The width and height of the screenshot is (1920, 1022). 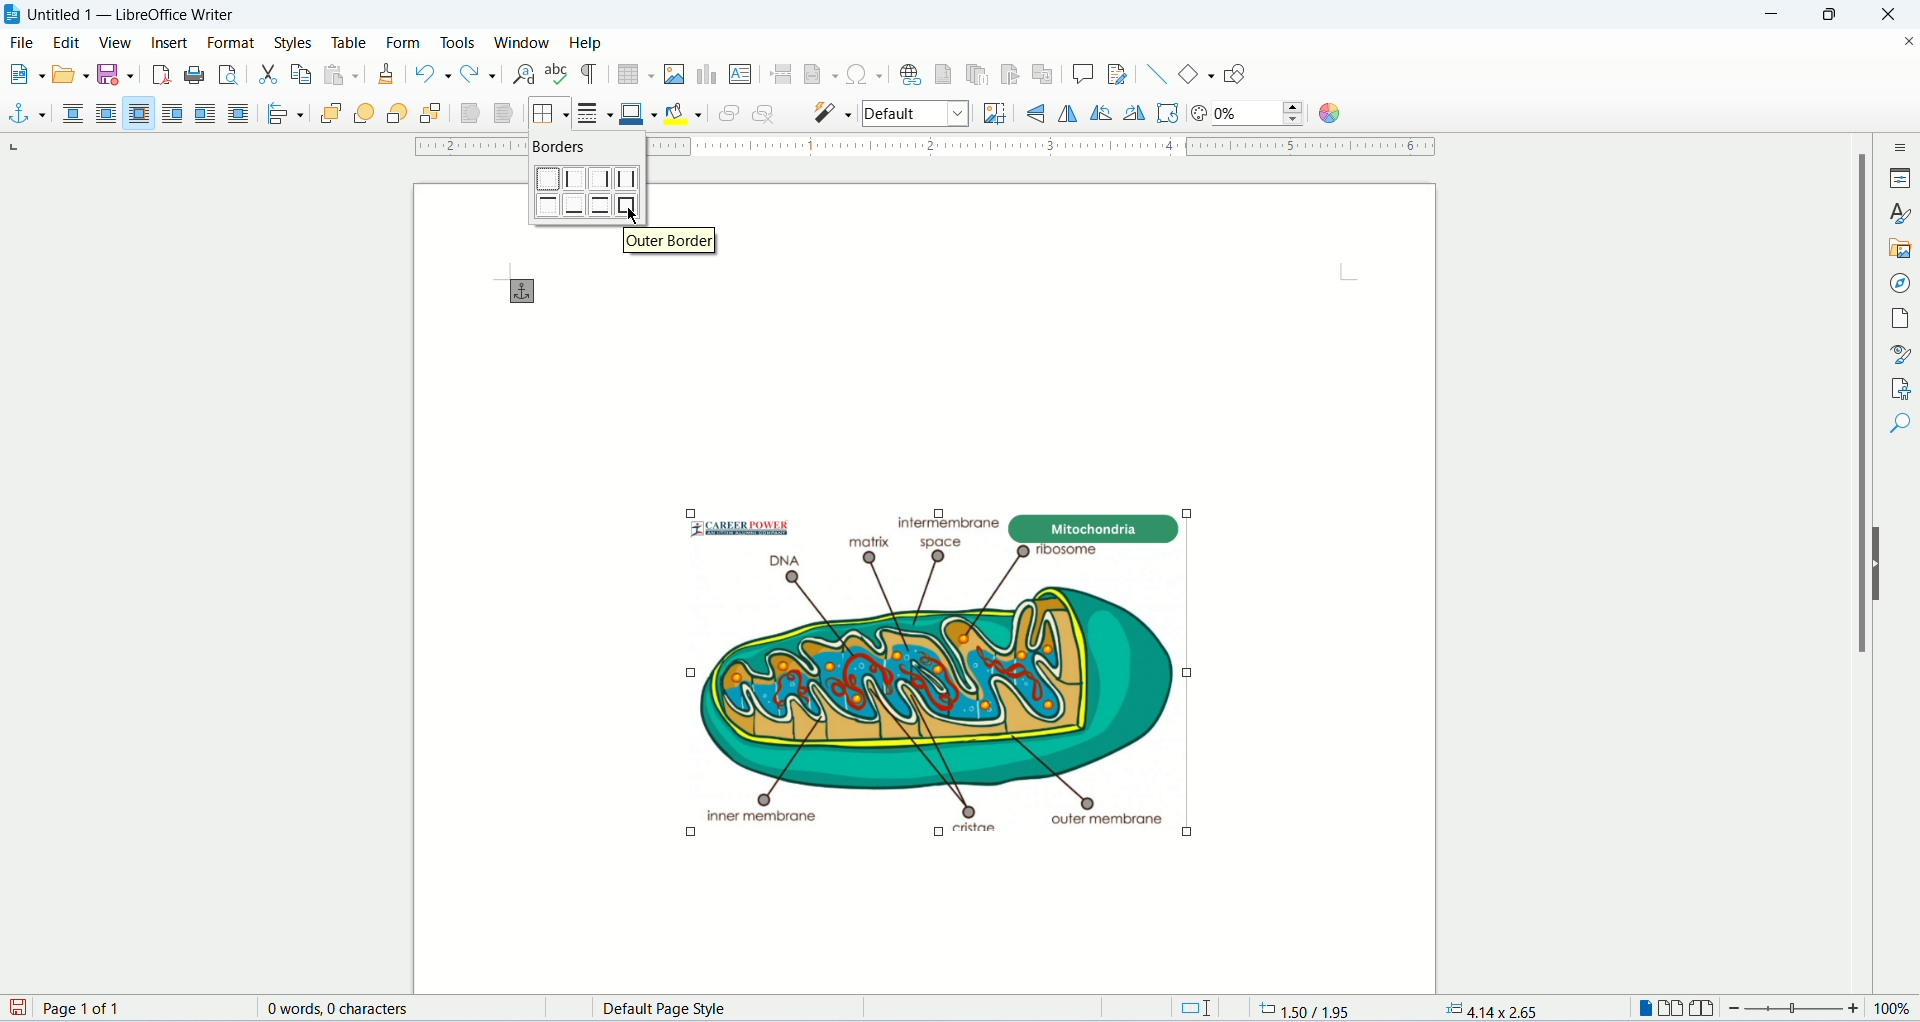 What do you see at coordinates (1170, 114) in the screenshot?
I see `rotate` at bounding box center [1170, 114].